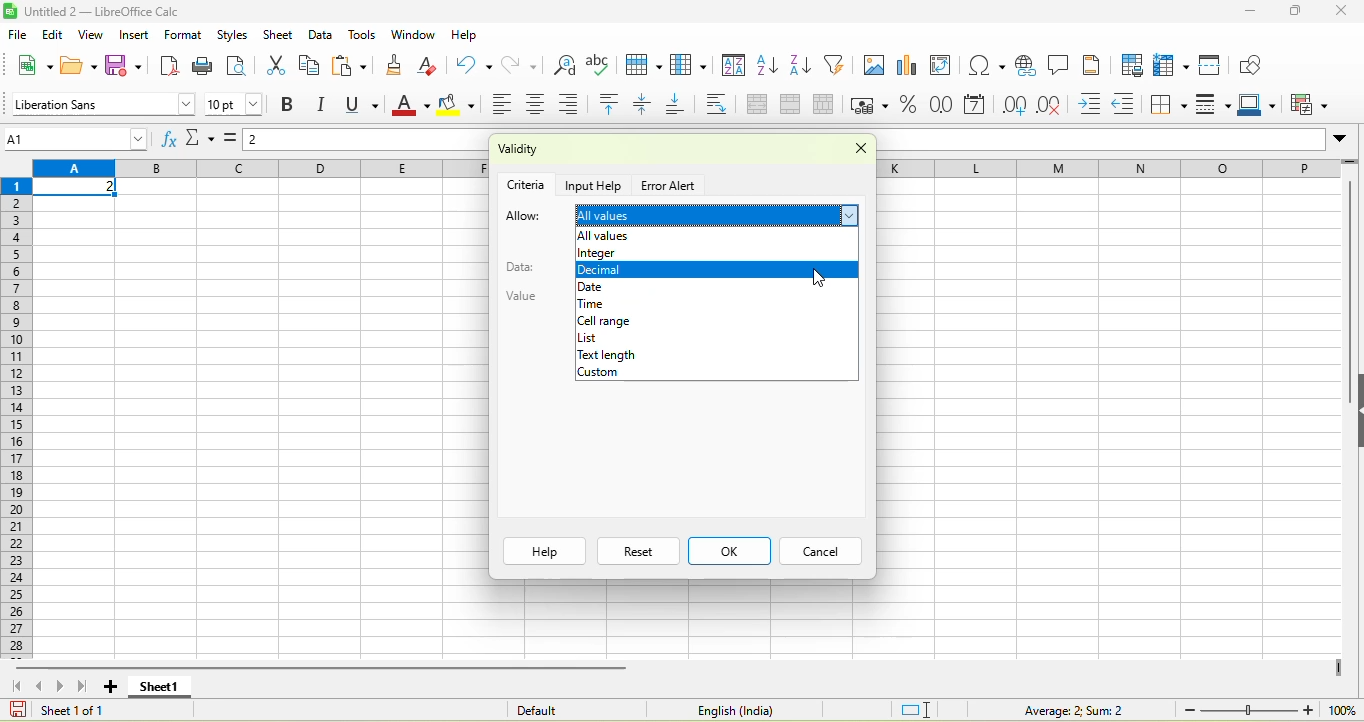  Describe the element at coordinates (854, 151) in the screenshot. I see `lose` at that location.